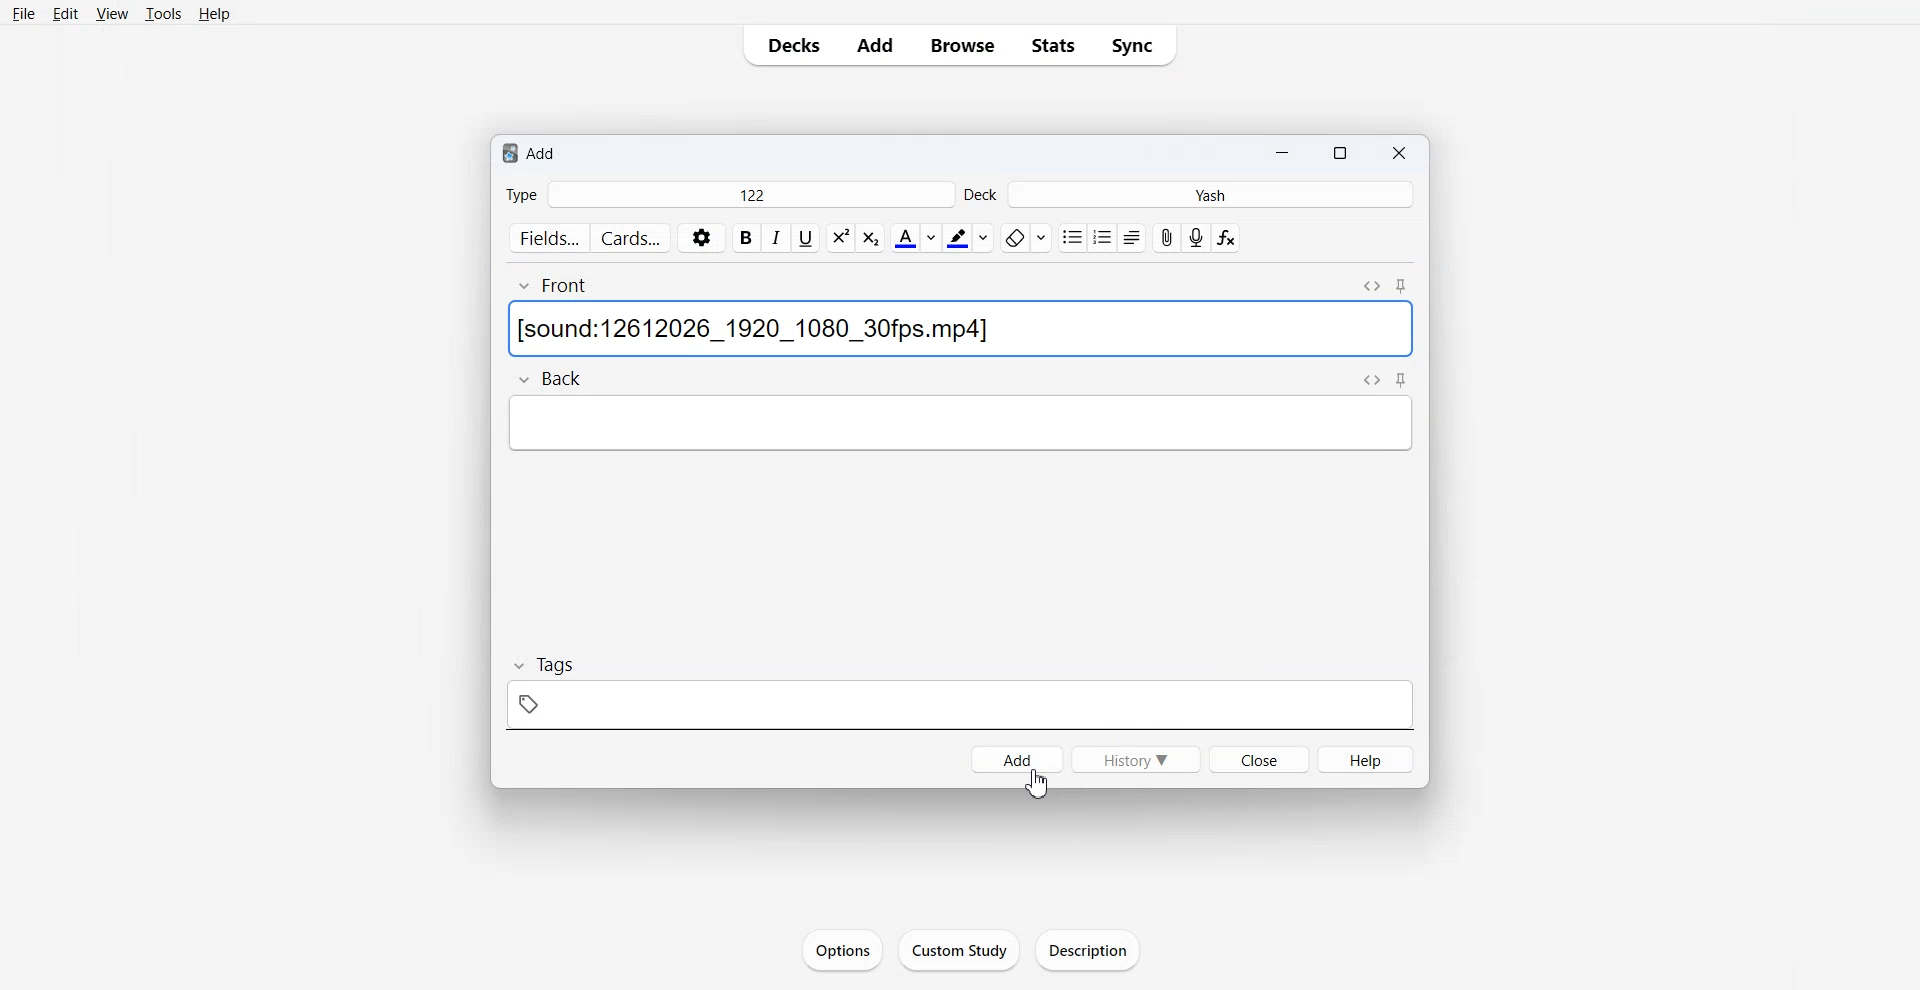 The width and height of the screenshot is (1920, 990). Describe the element at coordinates (1135, 759) in the screenshot. I see `History` at that location.